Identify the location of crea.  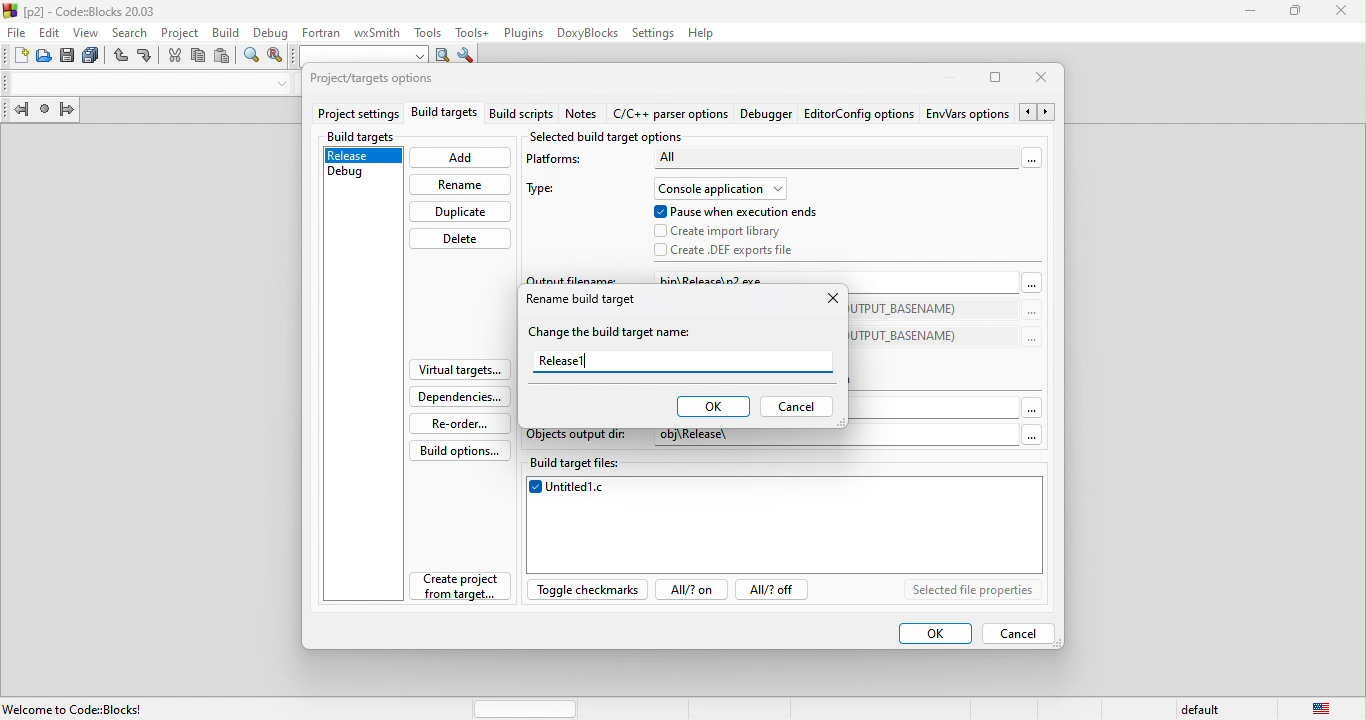
(722, 232).